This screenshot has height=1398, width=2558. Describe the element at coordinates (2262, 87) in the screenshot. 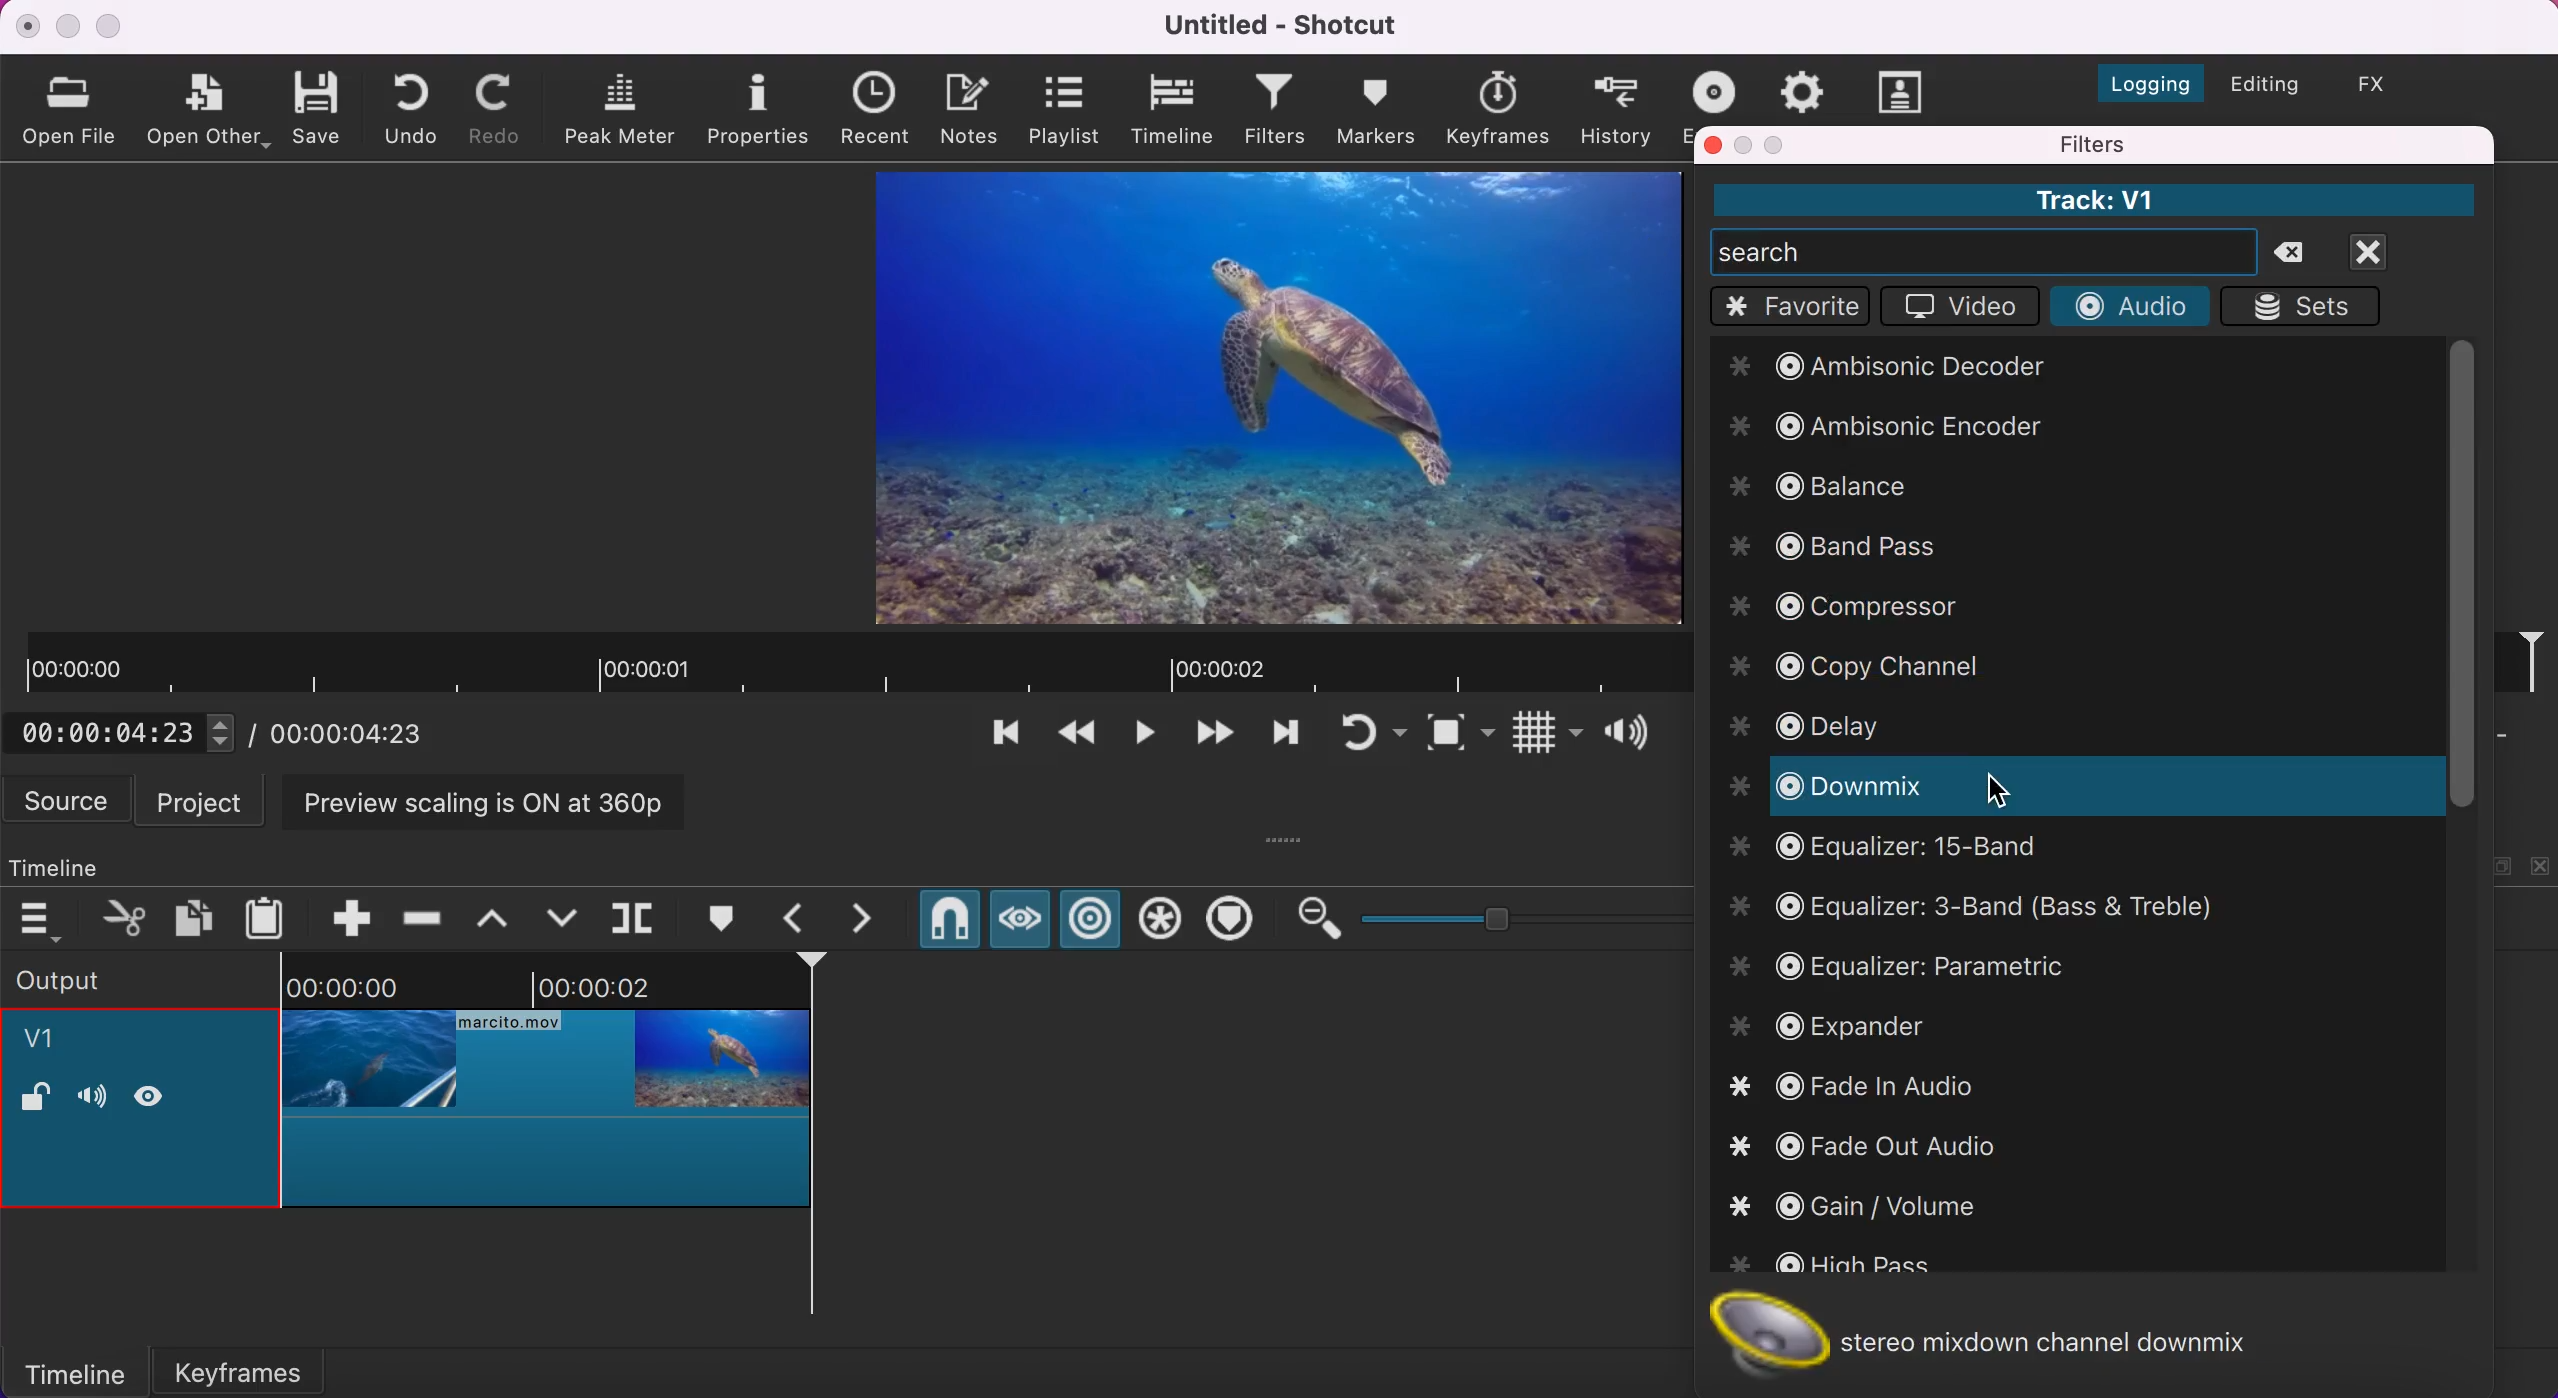

I see `switch to the editing layout` at that location.